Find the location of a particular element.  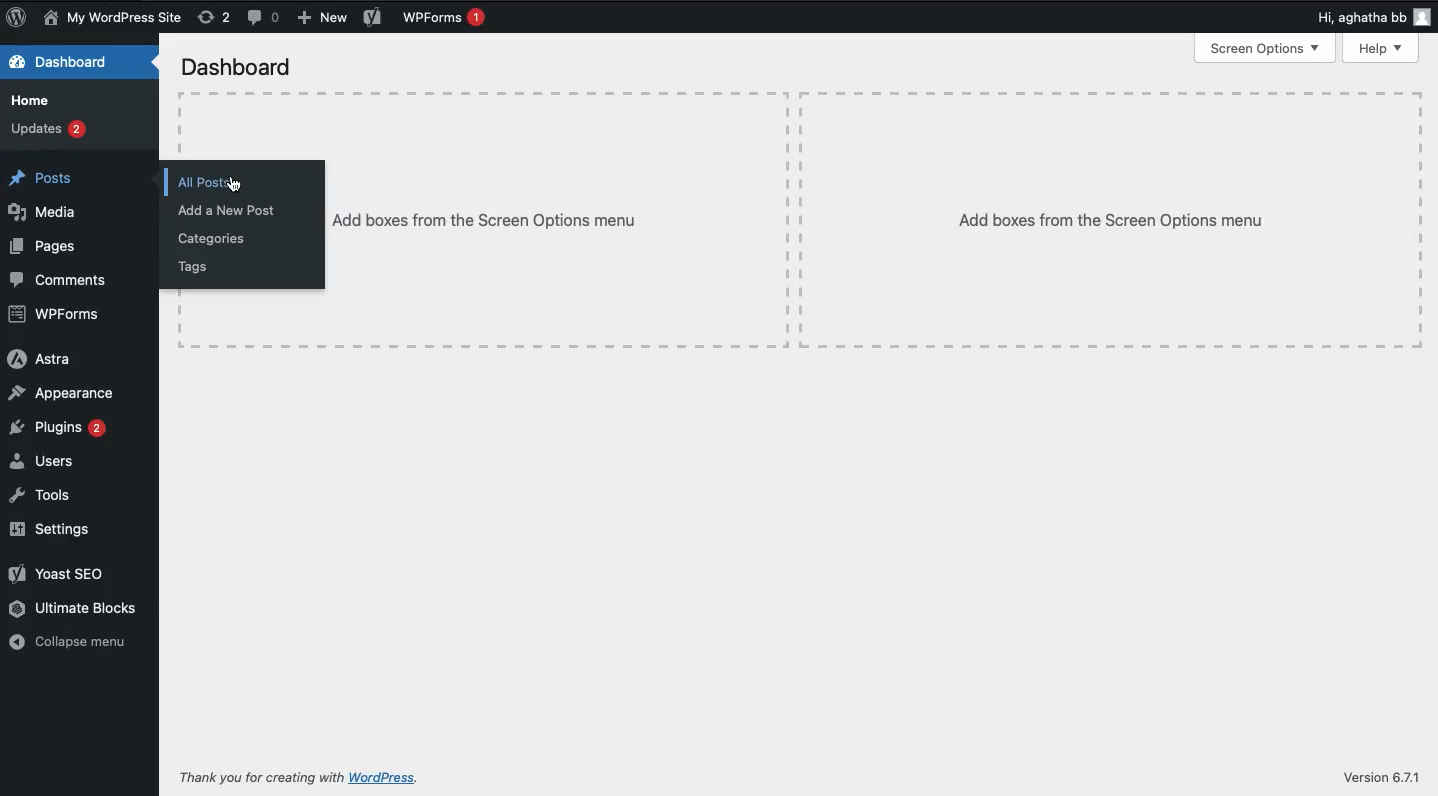

Settings is located at coordinates (50, 529).